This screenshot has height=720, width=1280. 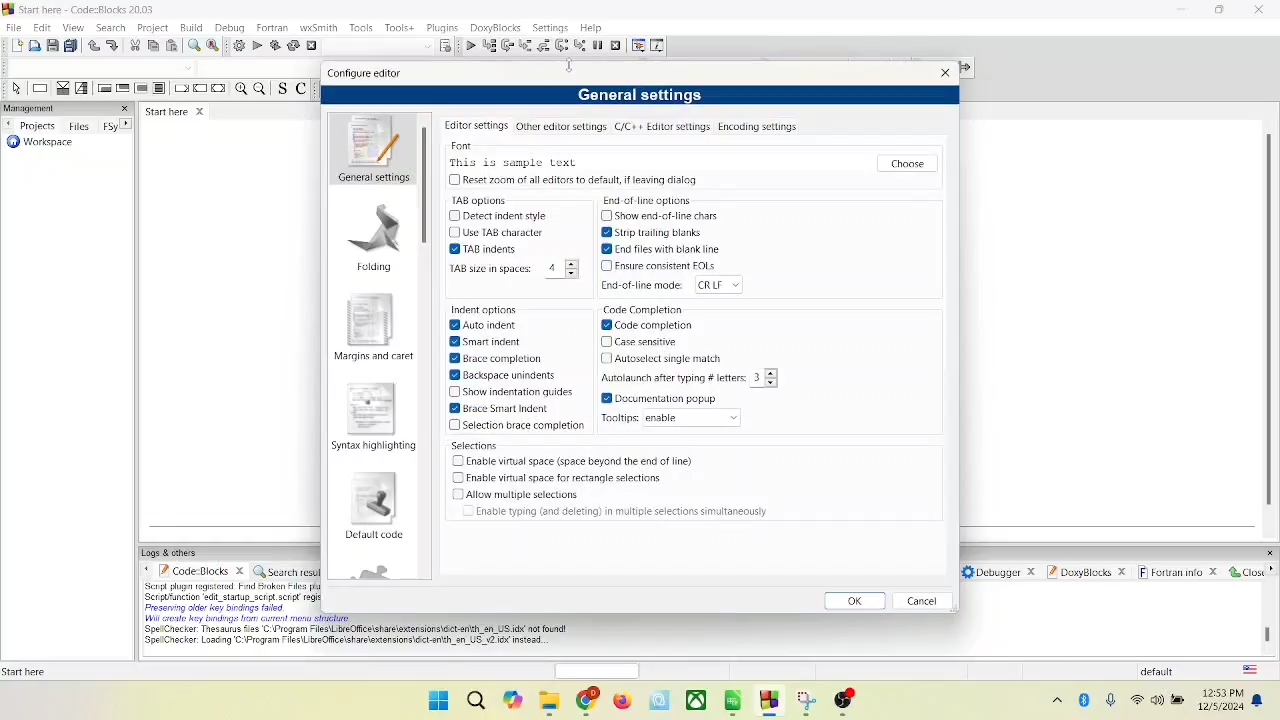 What do you see at coordinates (502, 359) in the screenshot?
I see `brace completion` at bounding box center [502, 359].